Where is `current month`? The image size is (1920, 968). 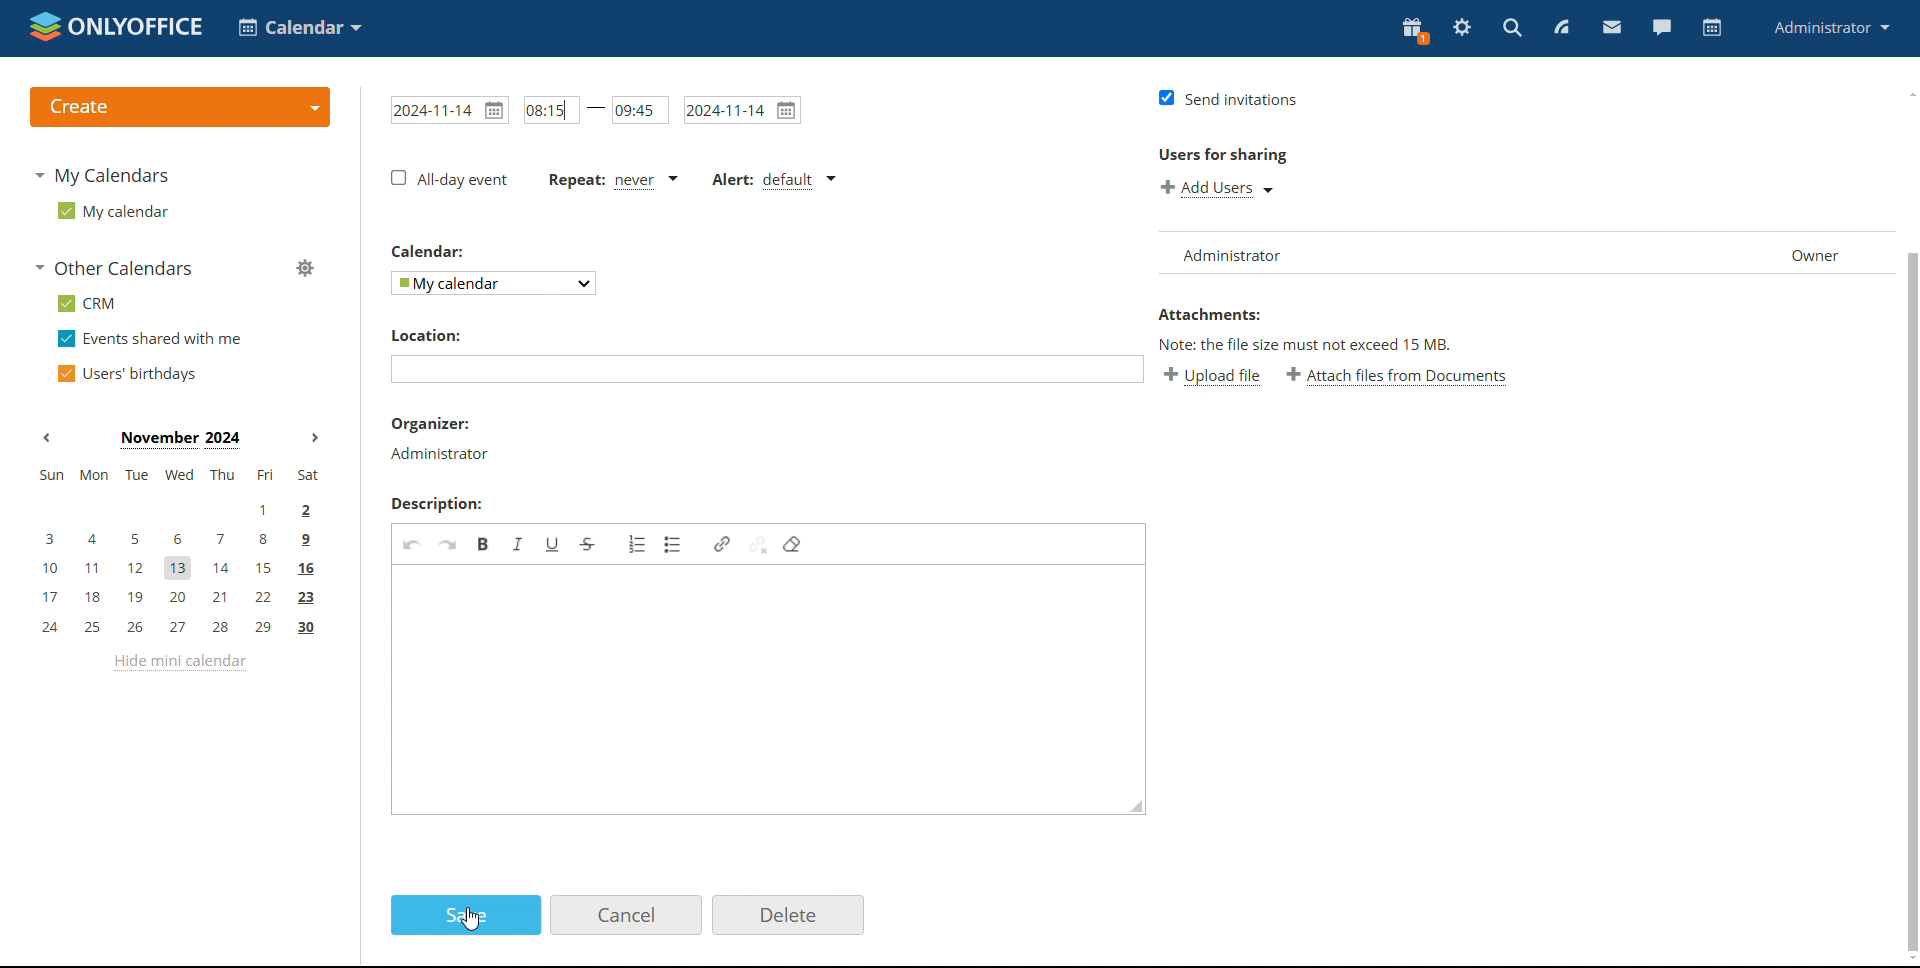 current month is located at coordinates (180, 438).